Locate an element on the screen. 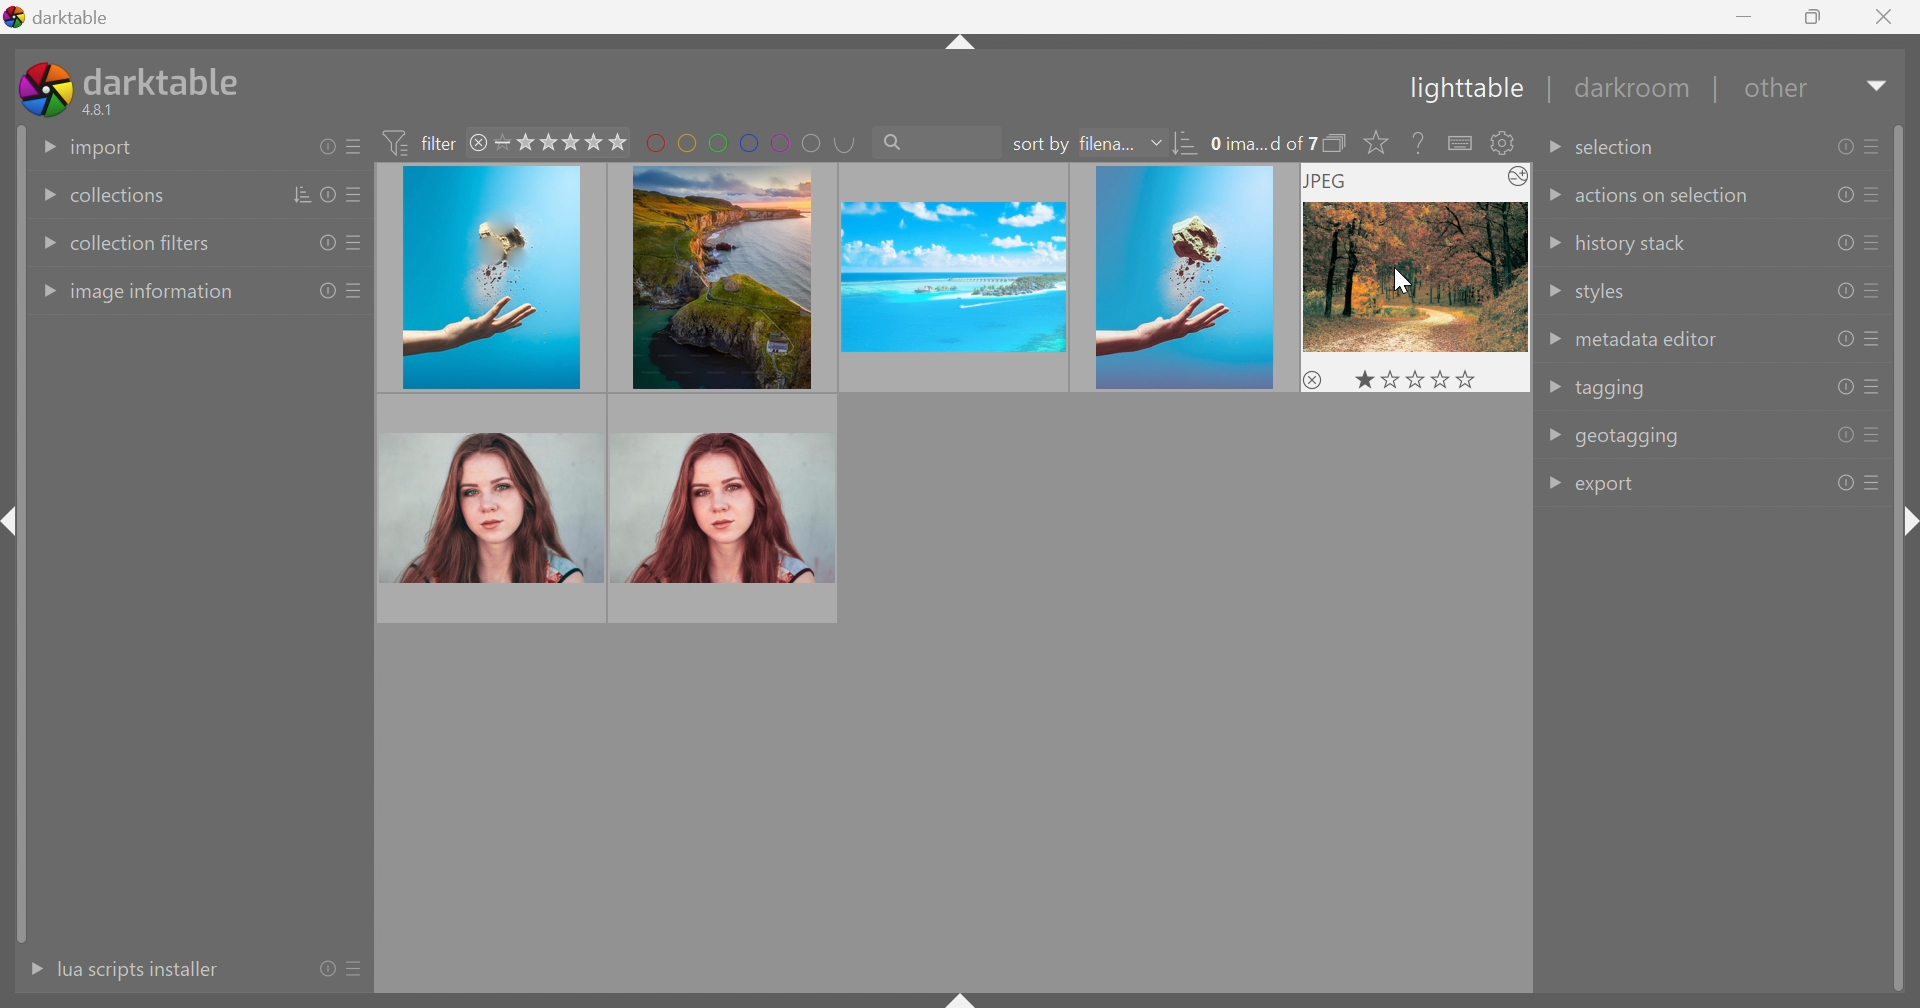 Image resolution: width=1920 pixels, height=1008 pixels. Lighttable is located at coordinates (1461, 91).